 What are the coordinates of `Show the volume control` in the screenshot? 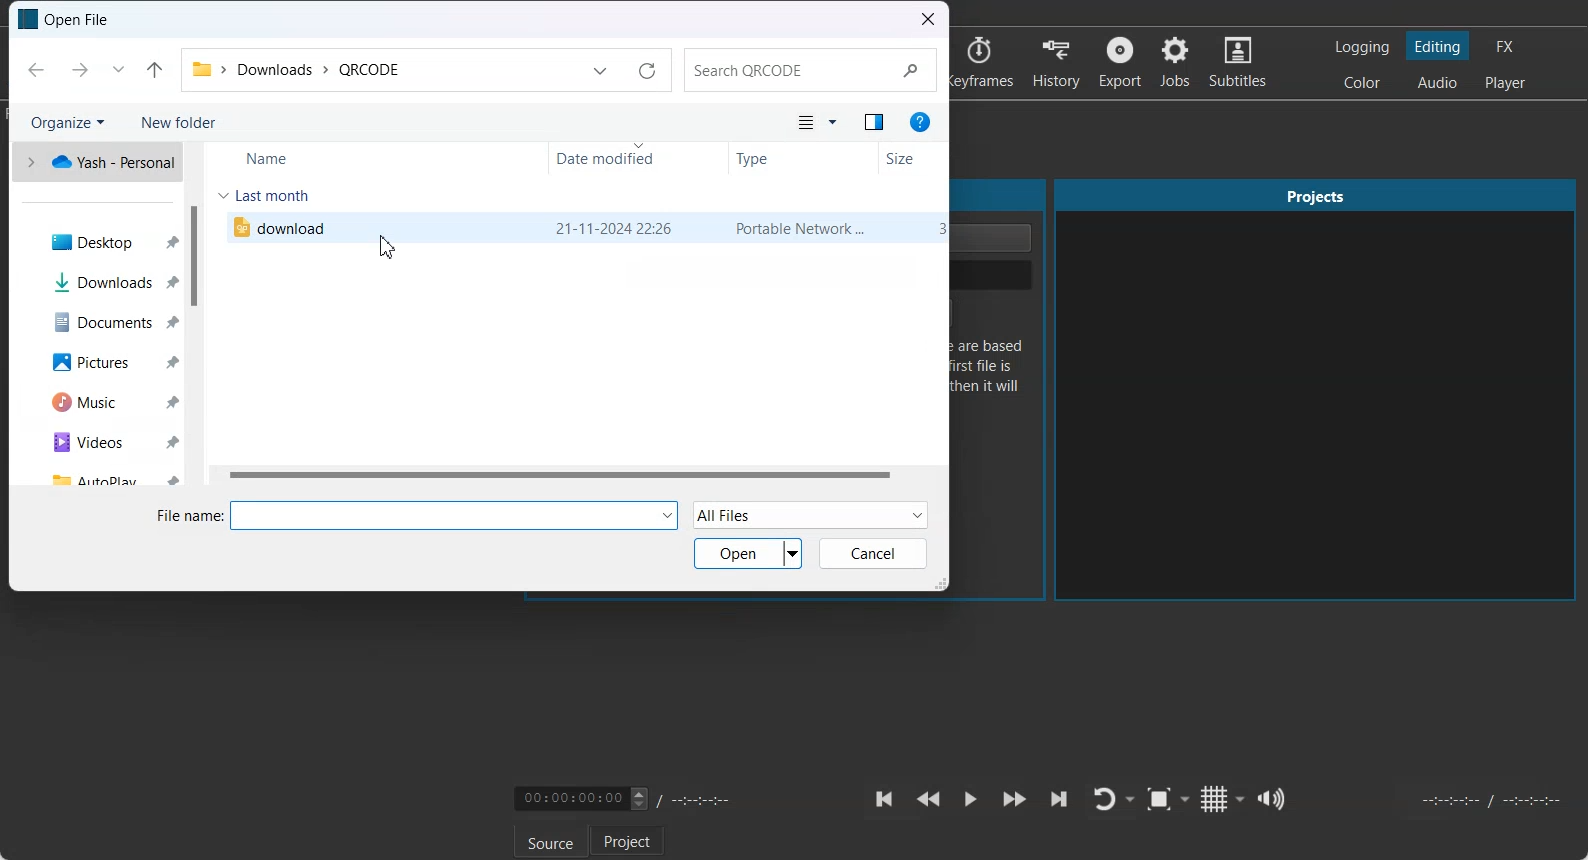 It's located at (1272, 799).